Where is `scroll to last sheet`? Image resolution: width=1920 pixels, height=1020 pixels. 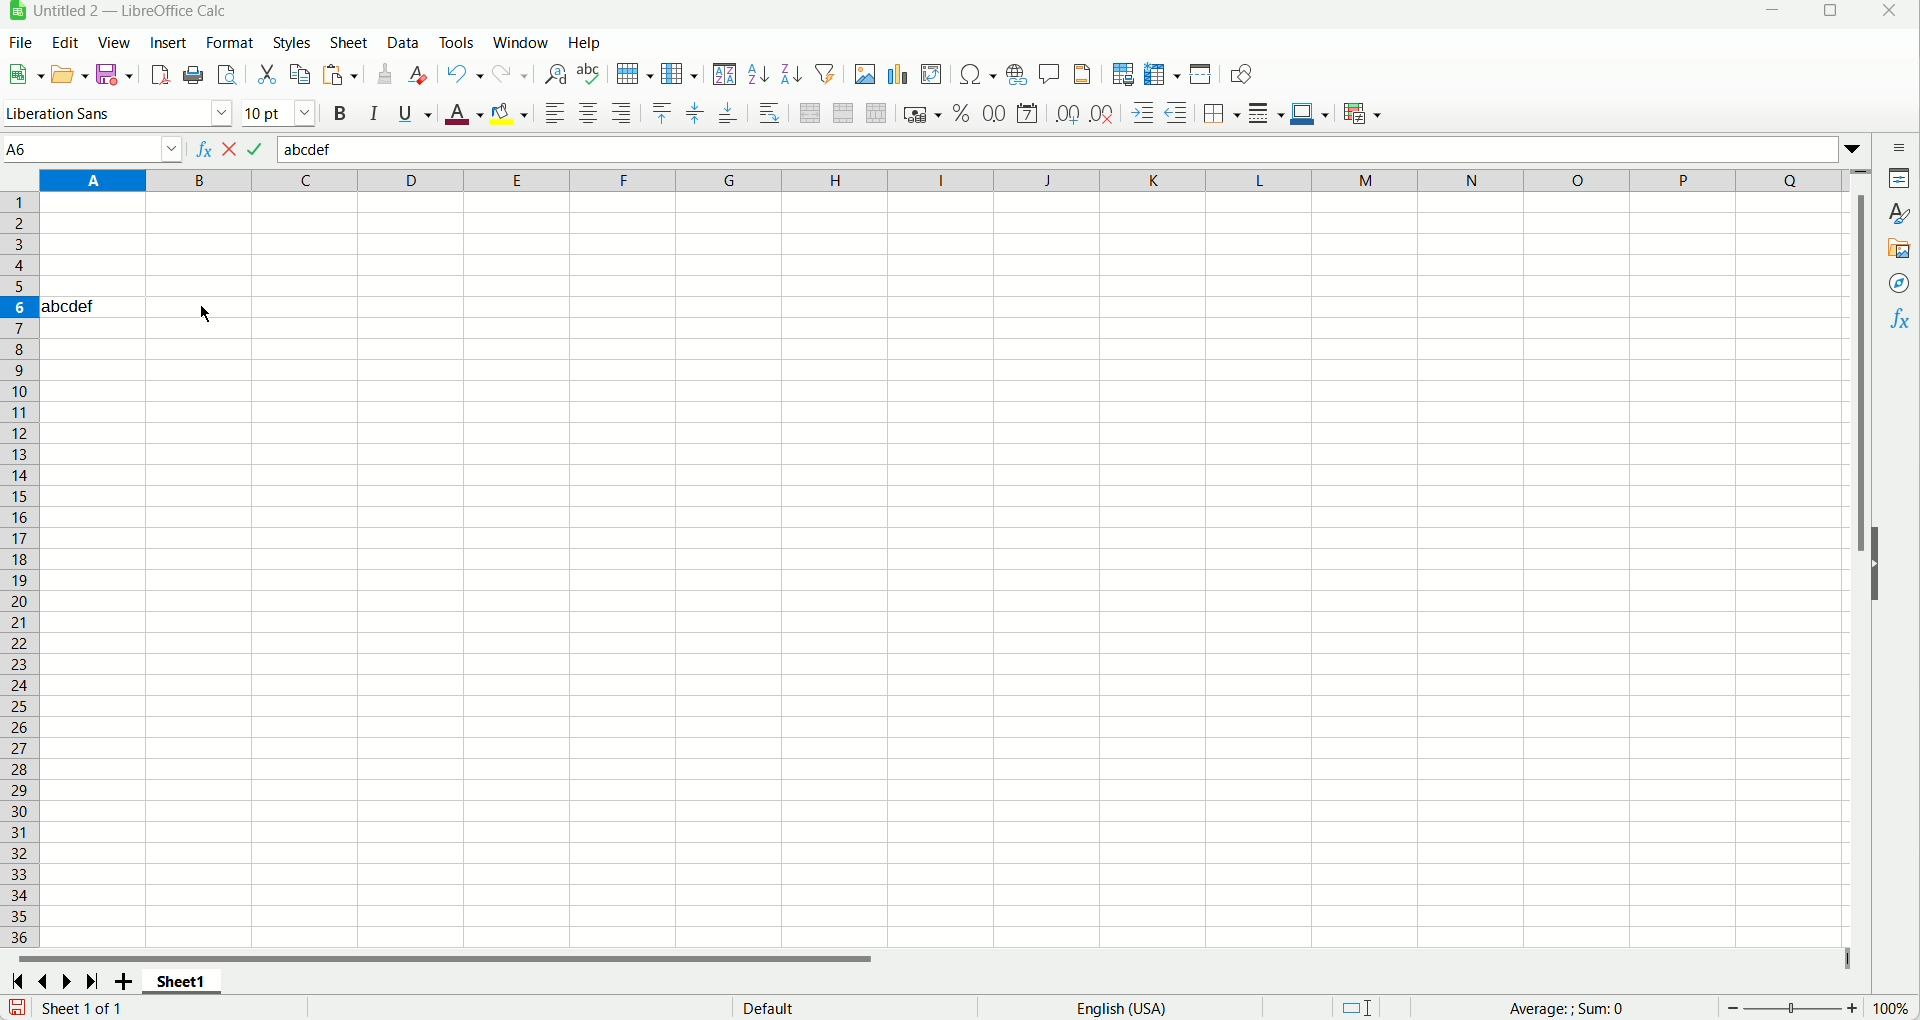 scroll to last sheet is located at coordinates (93, 981).